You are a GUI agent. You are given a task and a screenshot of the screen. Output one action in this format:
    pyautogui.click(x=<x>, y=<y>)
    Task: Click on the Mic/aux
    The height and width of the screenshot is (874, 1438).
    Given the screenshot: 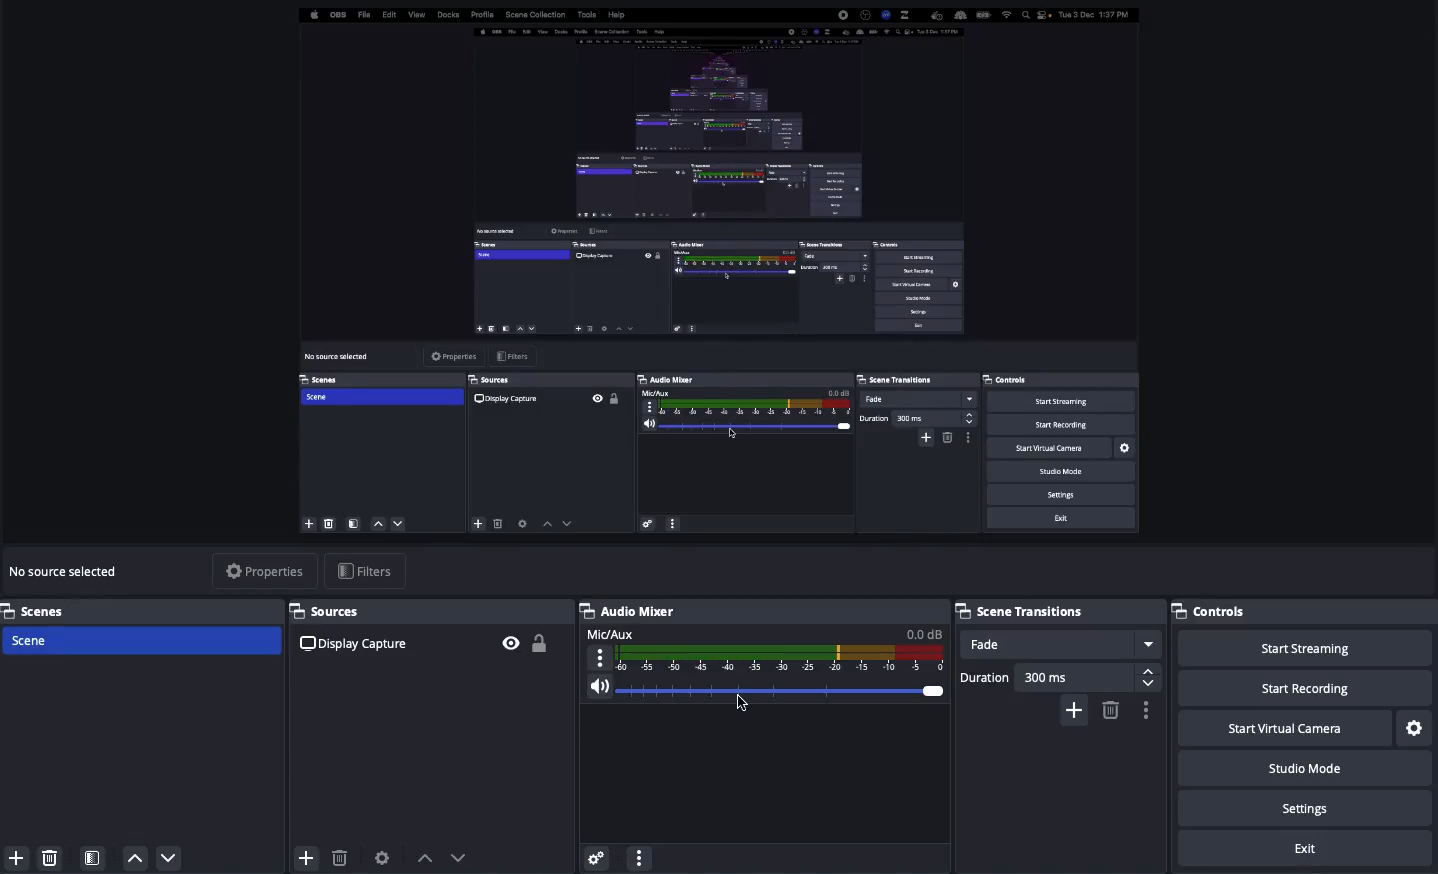 What is the action you would take?
    pyautogui.click(x=766, y=649)
    